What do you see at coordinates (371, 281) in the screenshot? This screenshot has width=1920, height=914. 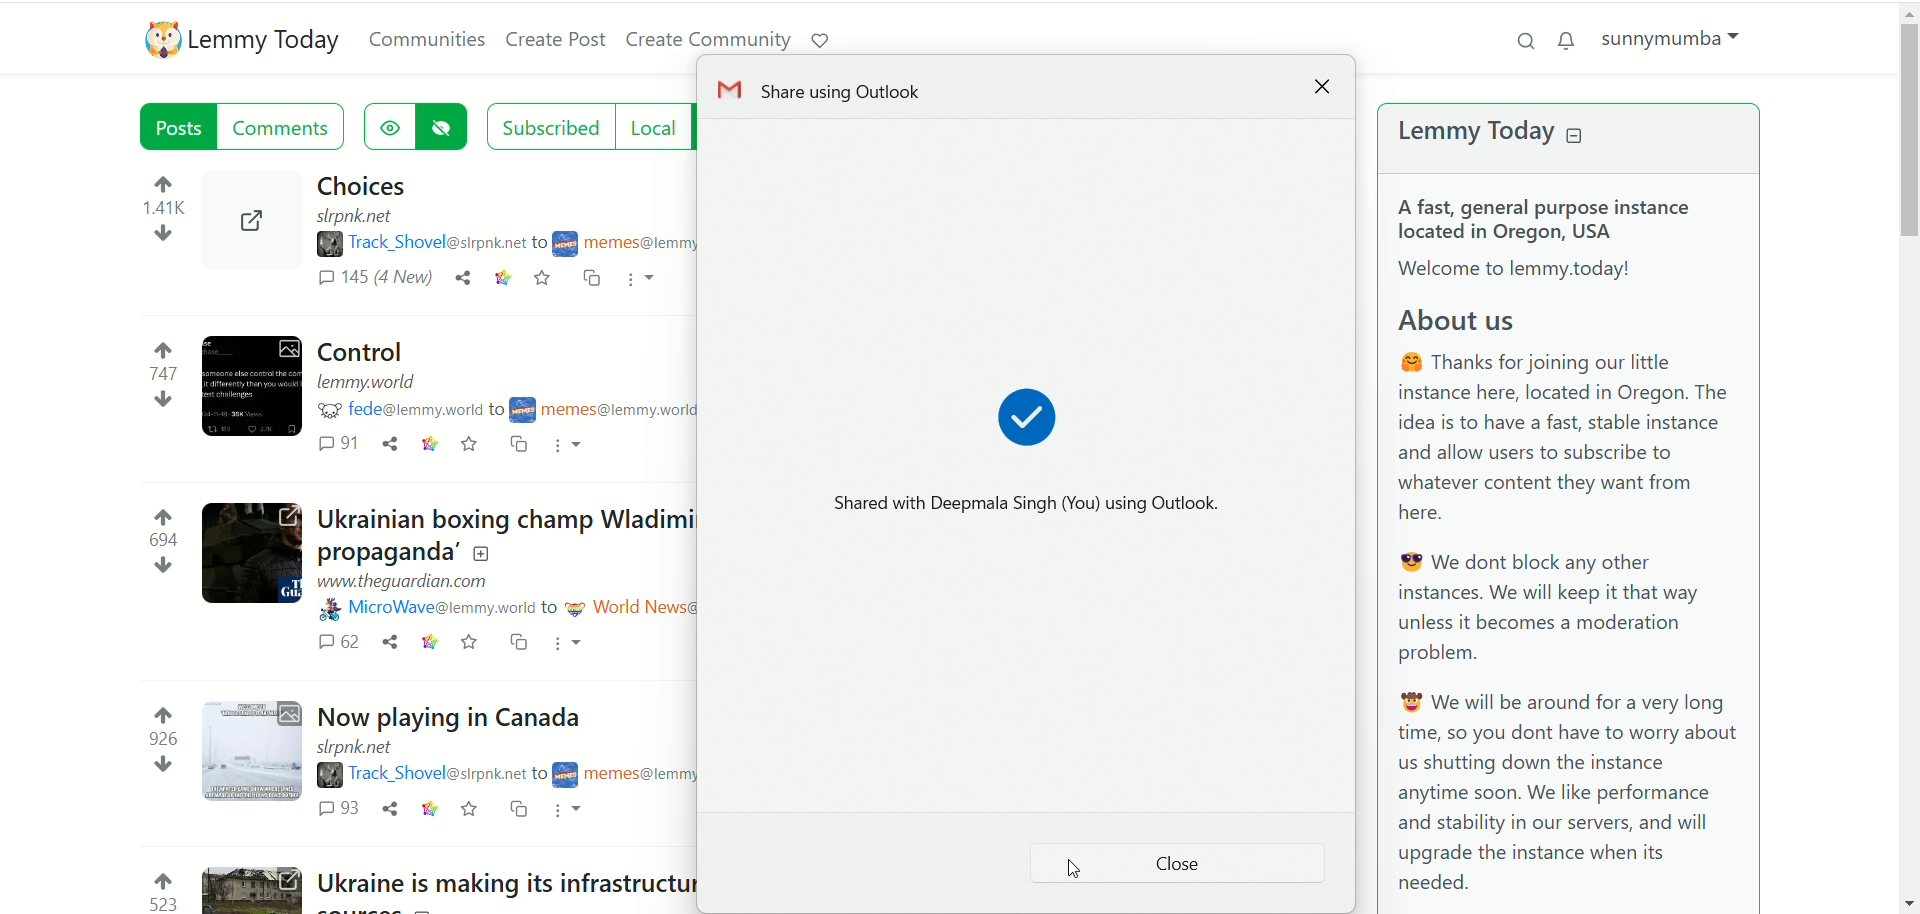 I see `comments` at bounding box center [371, 281].